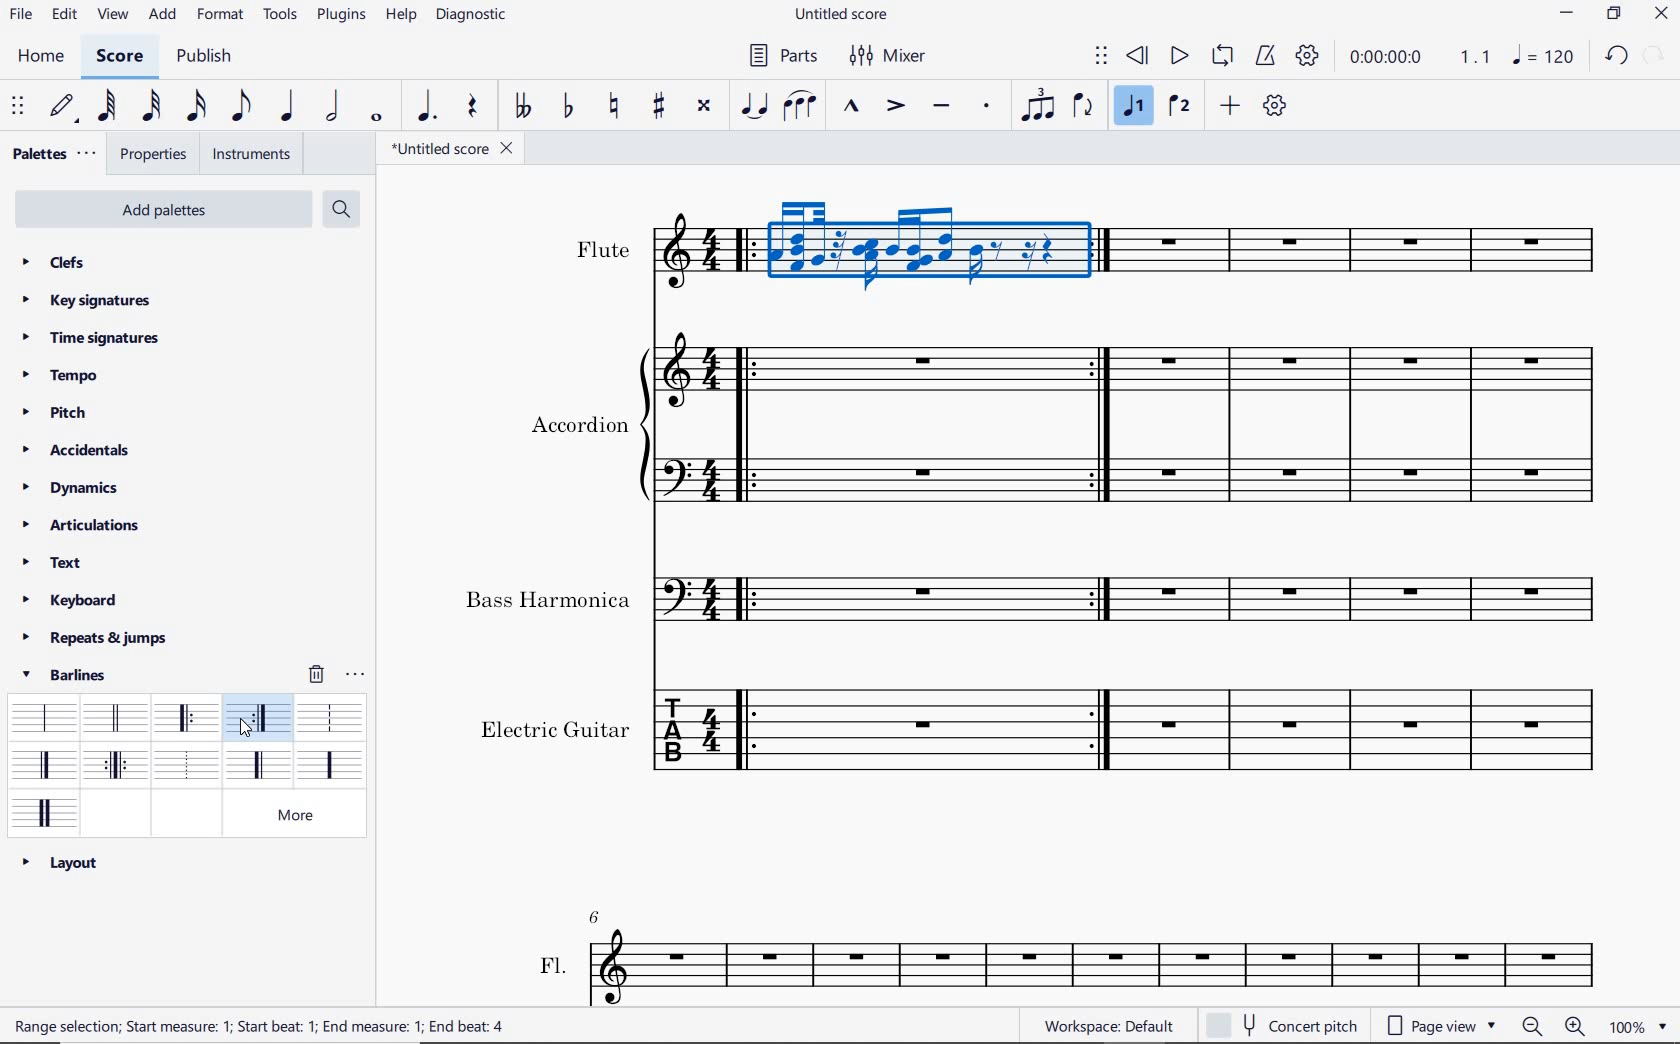  Describe the element at coordinates (1039, 107) in the screenshot. I see `tuplet` at that location.